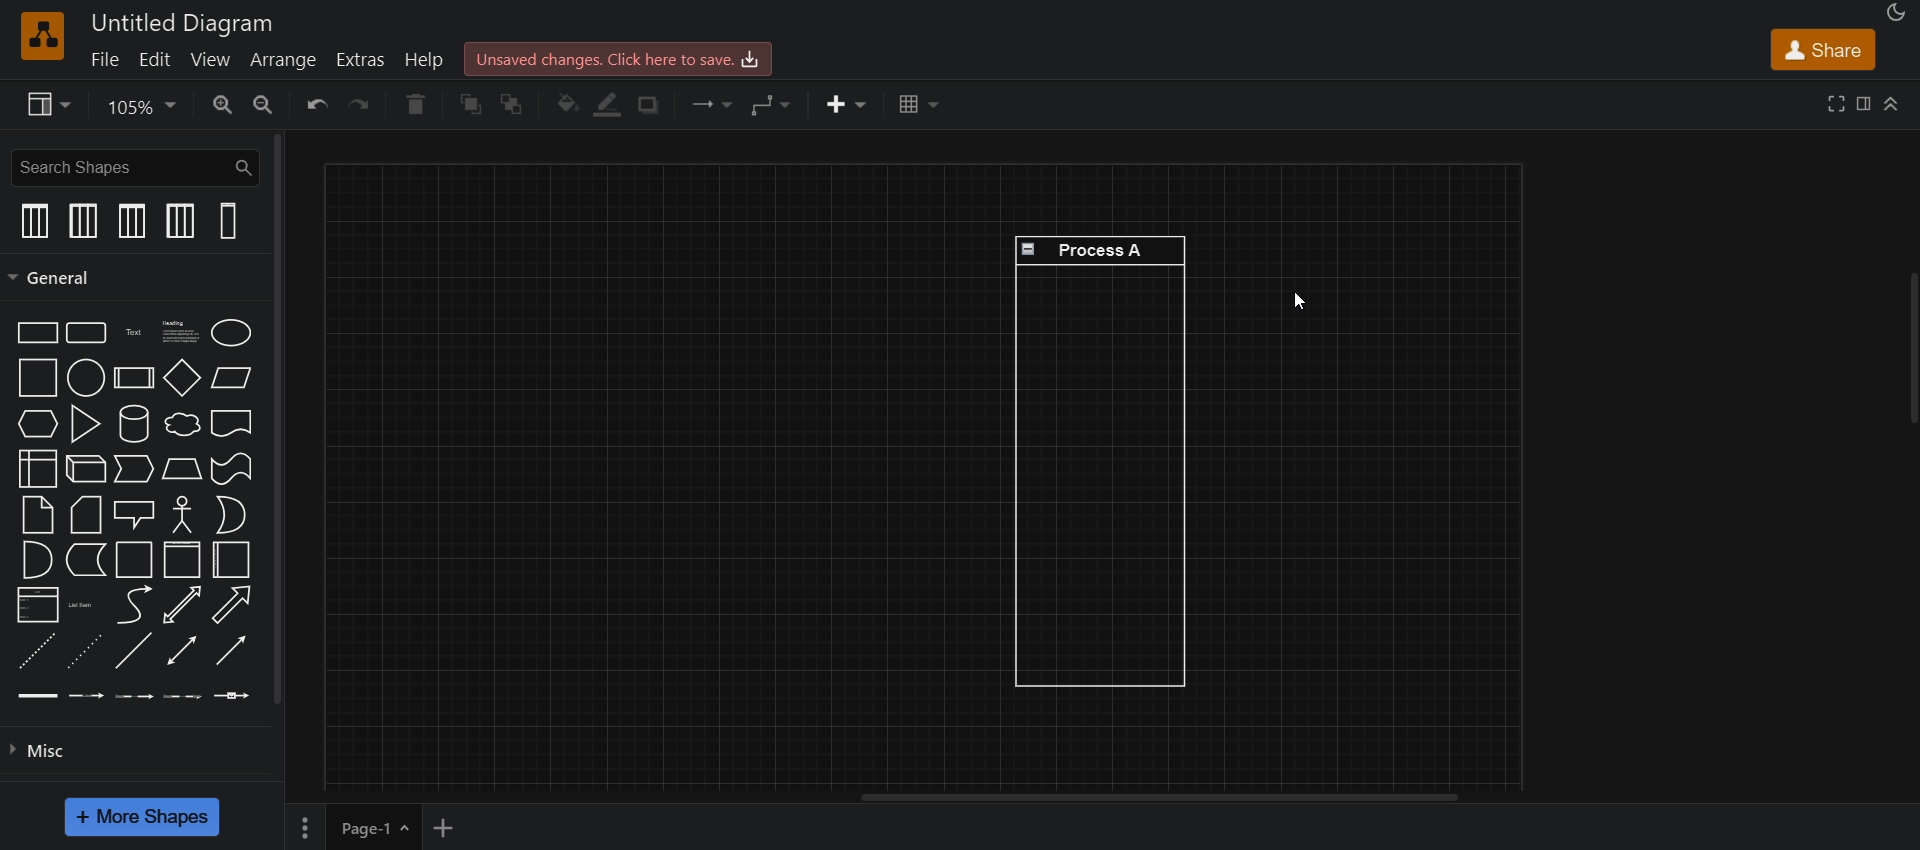 This screenshot has height=850, width=1920. Describe the element at coordinates (234, 698) in the screenshot. I see `connector with symbol` at that location.